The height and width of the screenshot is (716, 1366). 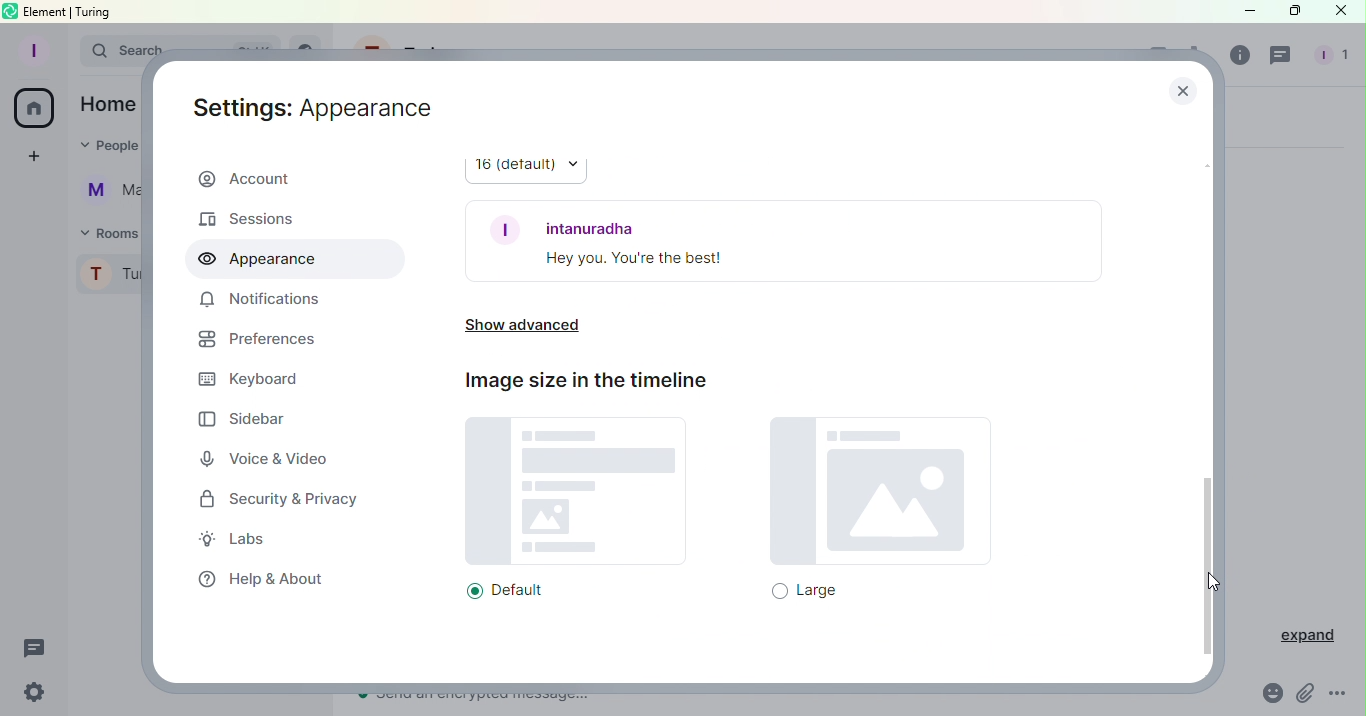 I want to click on Home, so click(x=37, y=110).